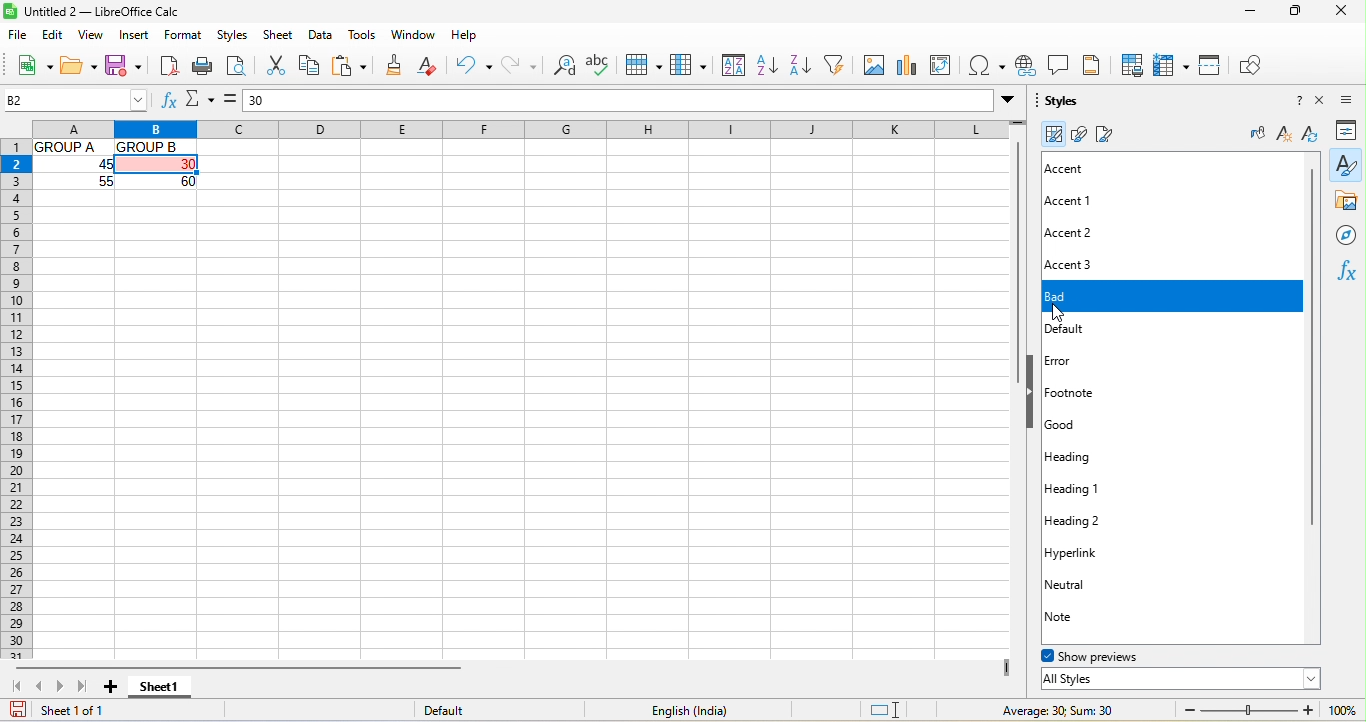 This screenshot has width=1366, height=722. Describe the element at coordinates (505, 128) in the screenshot. I see `column` at that location.